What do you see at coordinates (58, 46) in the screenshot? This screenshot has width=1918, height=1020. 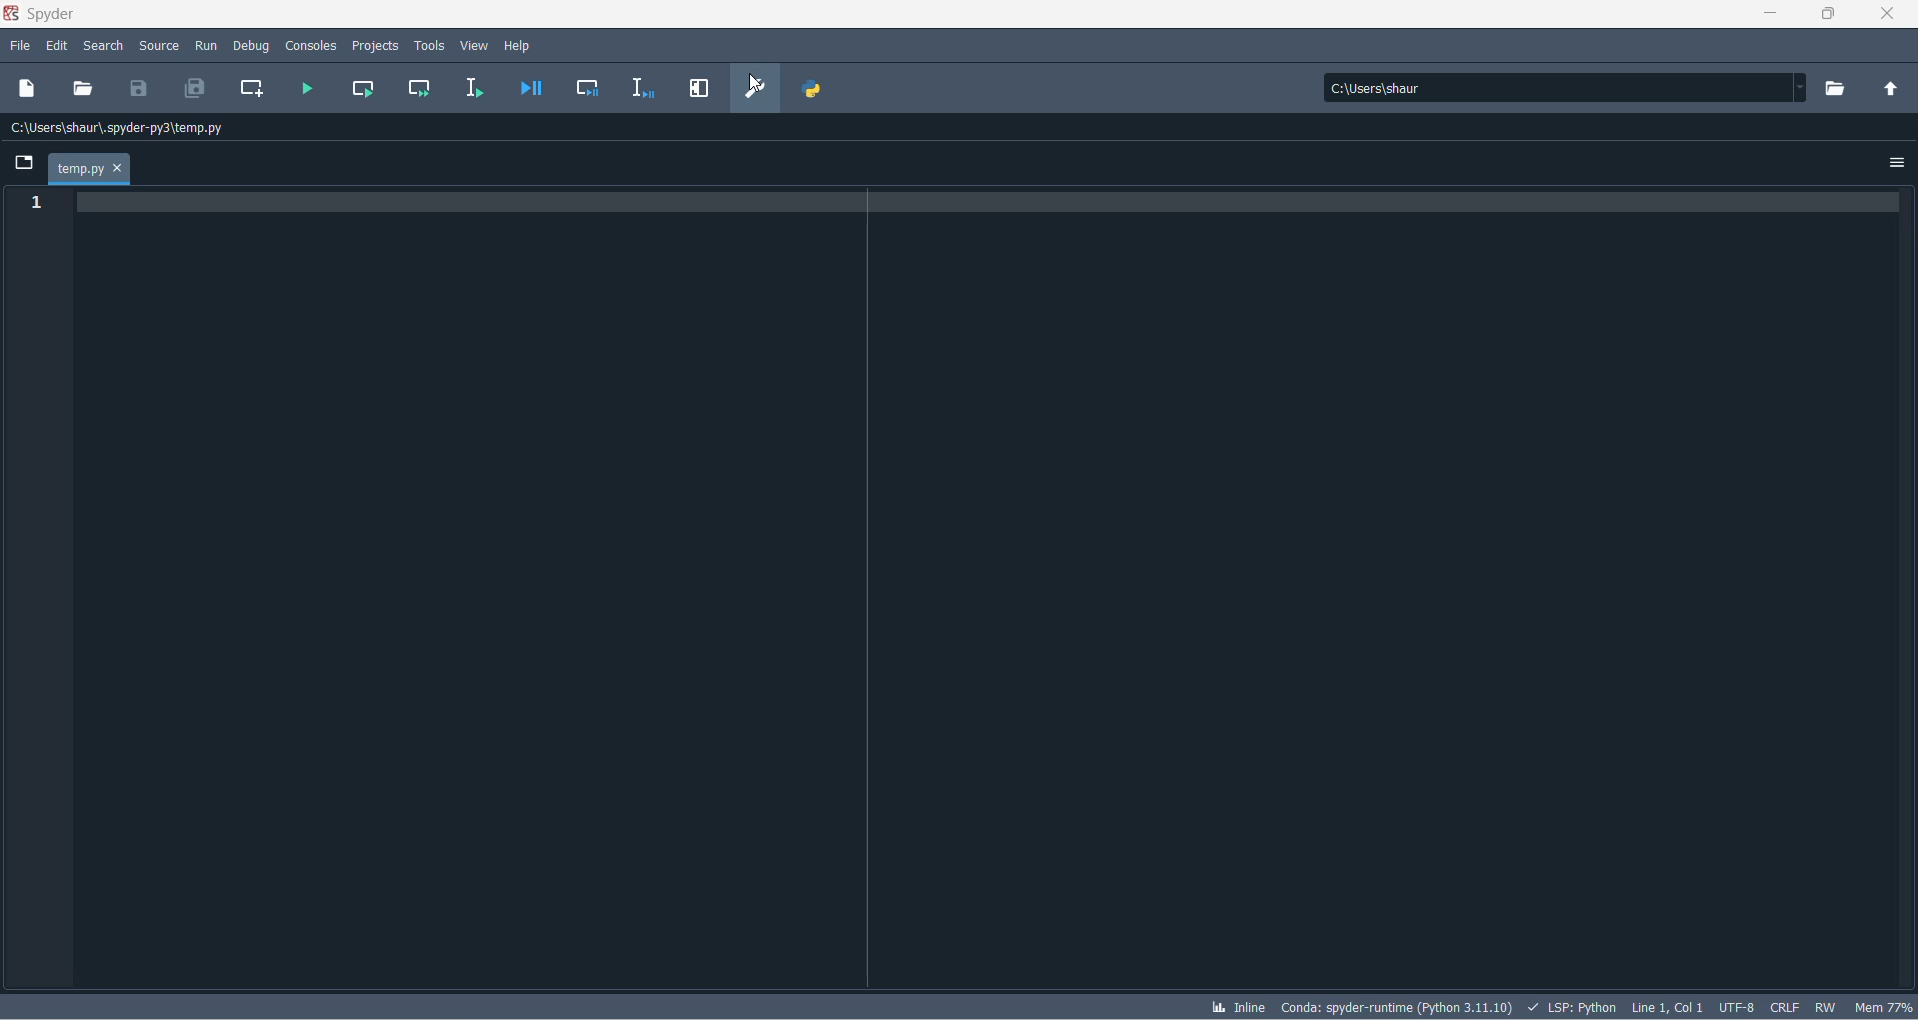 I see `edit` at bounding box center [58, 46].